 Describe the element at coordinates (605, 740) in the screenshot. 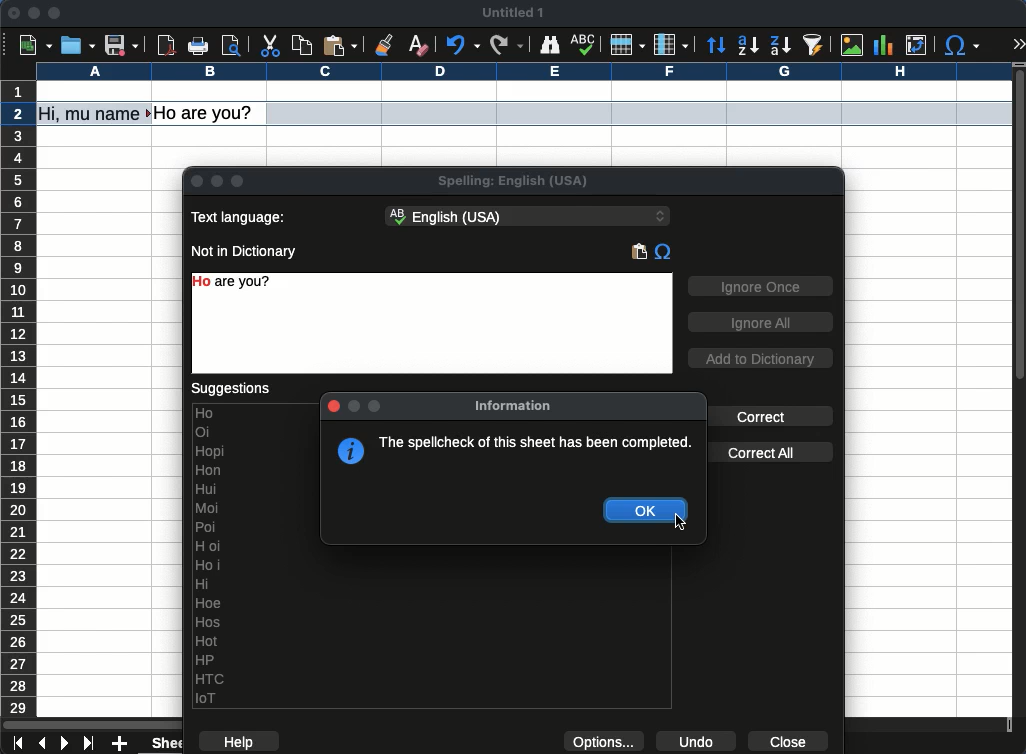

I see `options` at that location.